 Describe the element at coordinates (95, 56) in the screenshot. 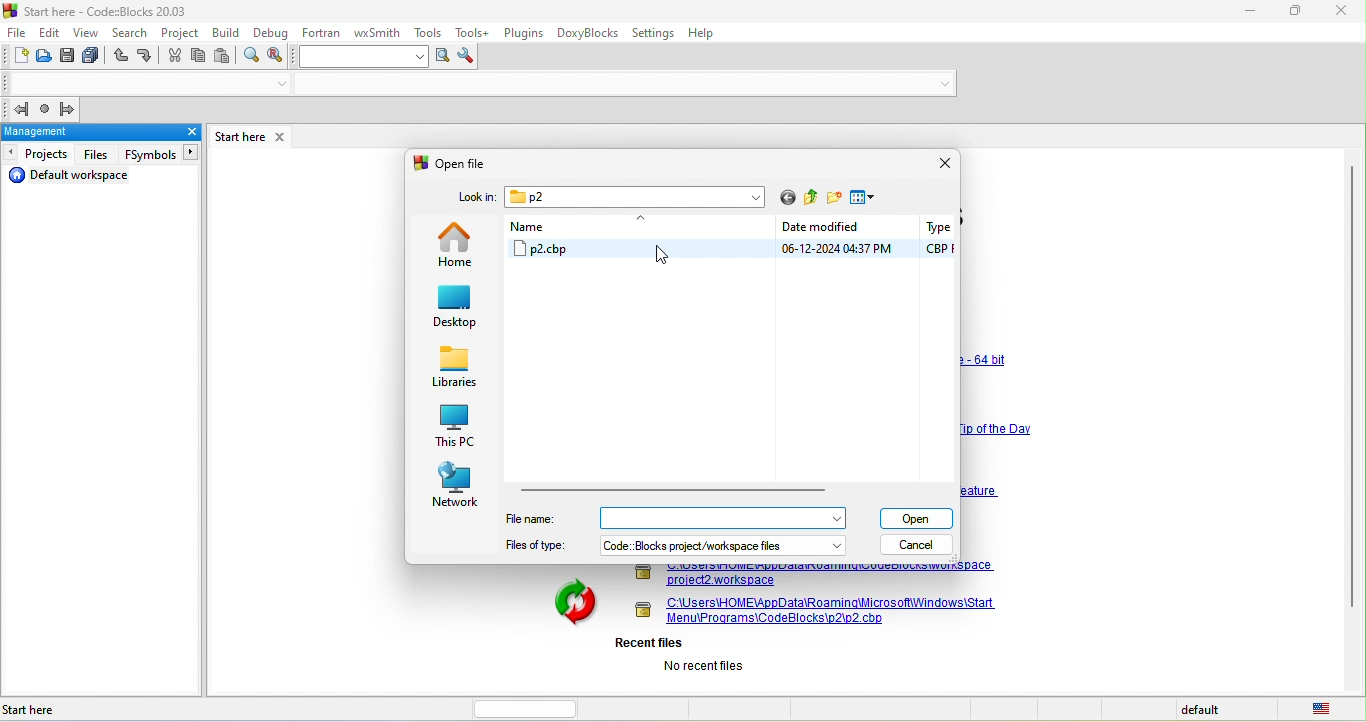

I see `save everything` at that location.